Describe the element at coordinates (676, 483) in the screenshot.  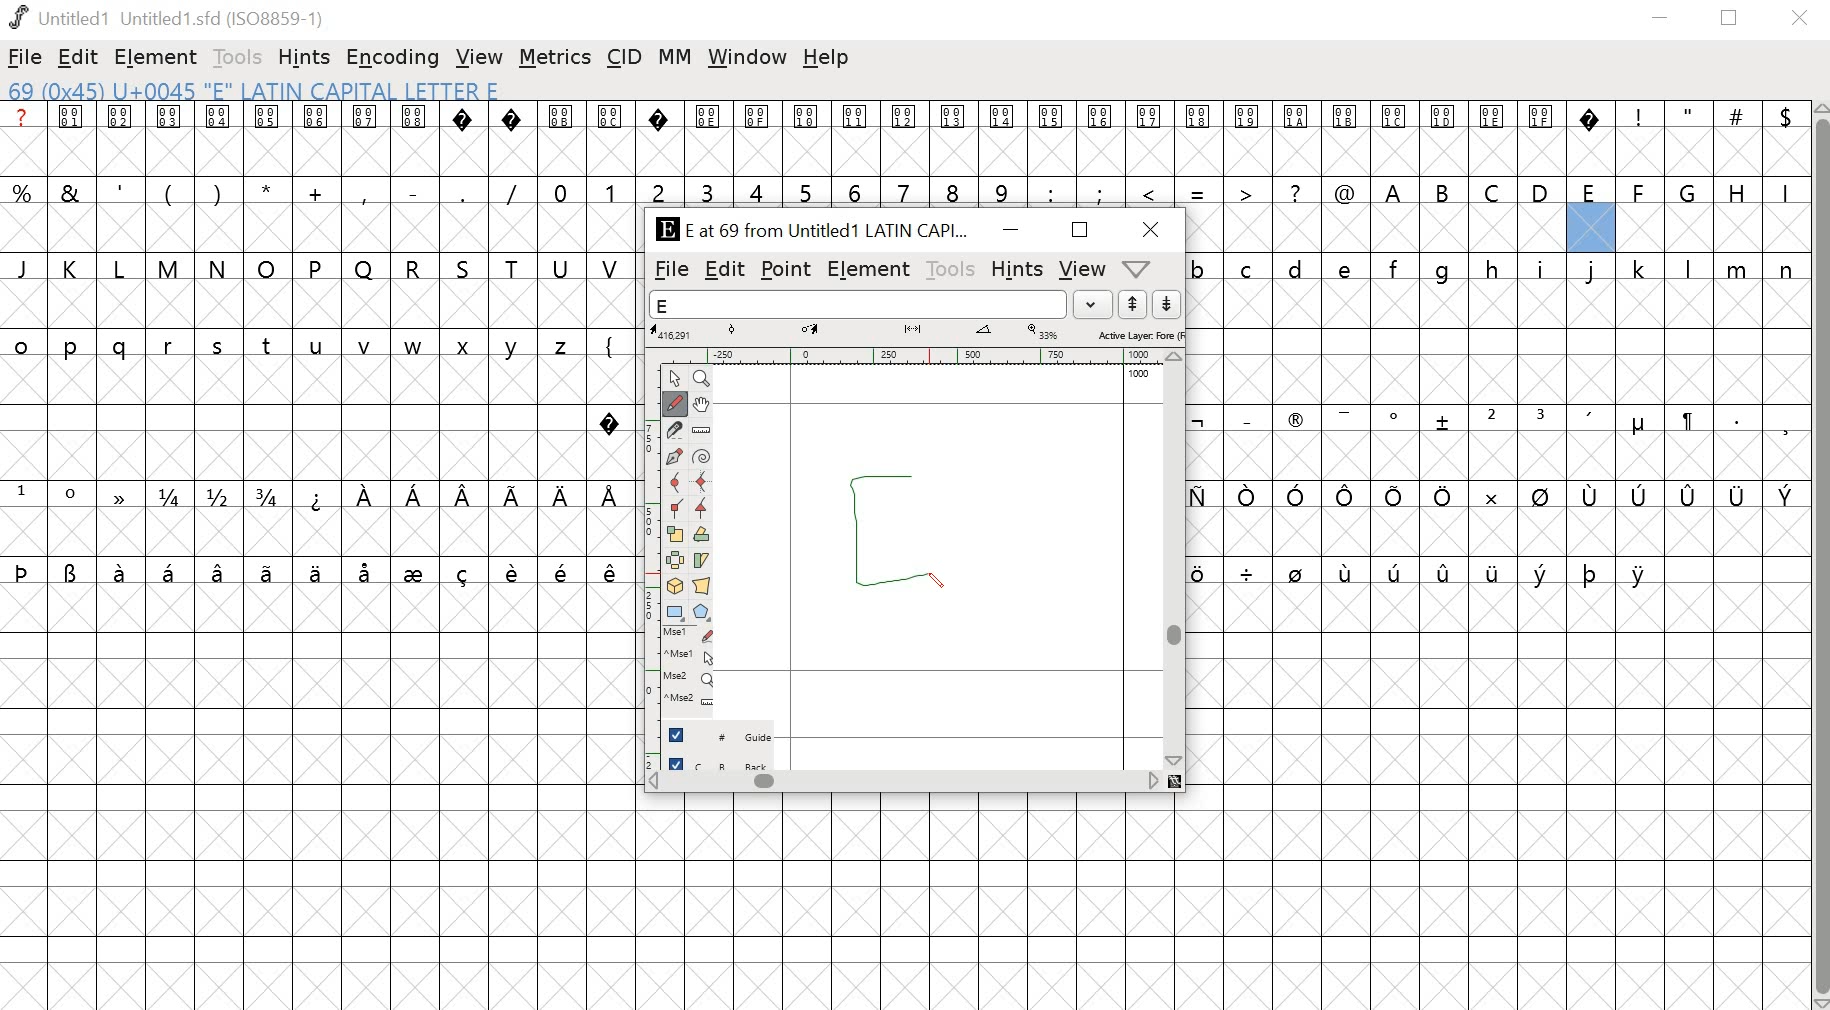
I see `Curve` at that location.